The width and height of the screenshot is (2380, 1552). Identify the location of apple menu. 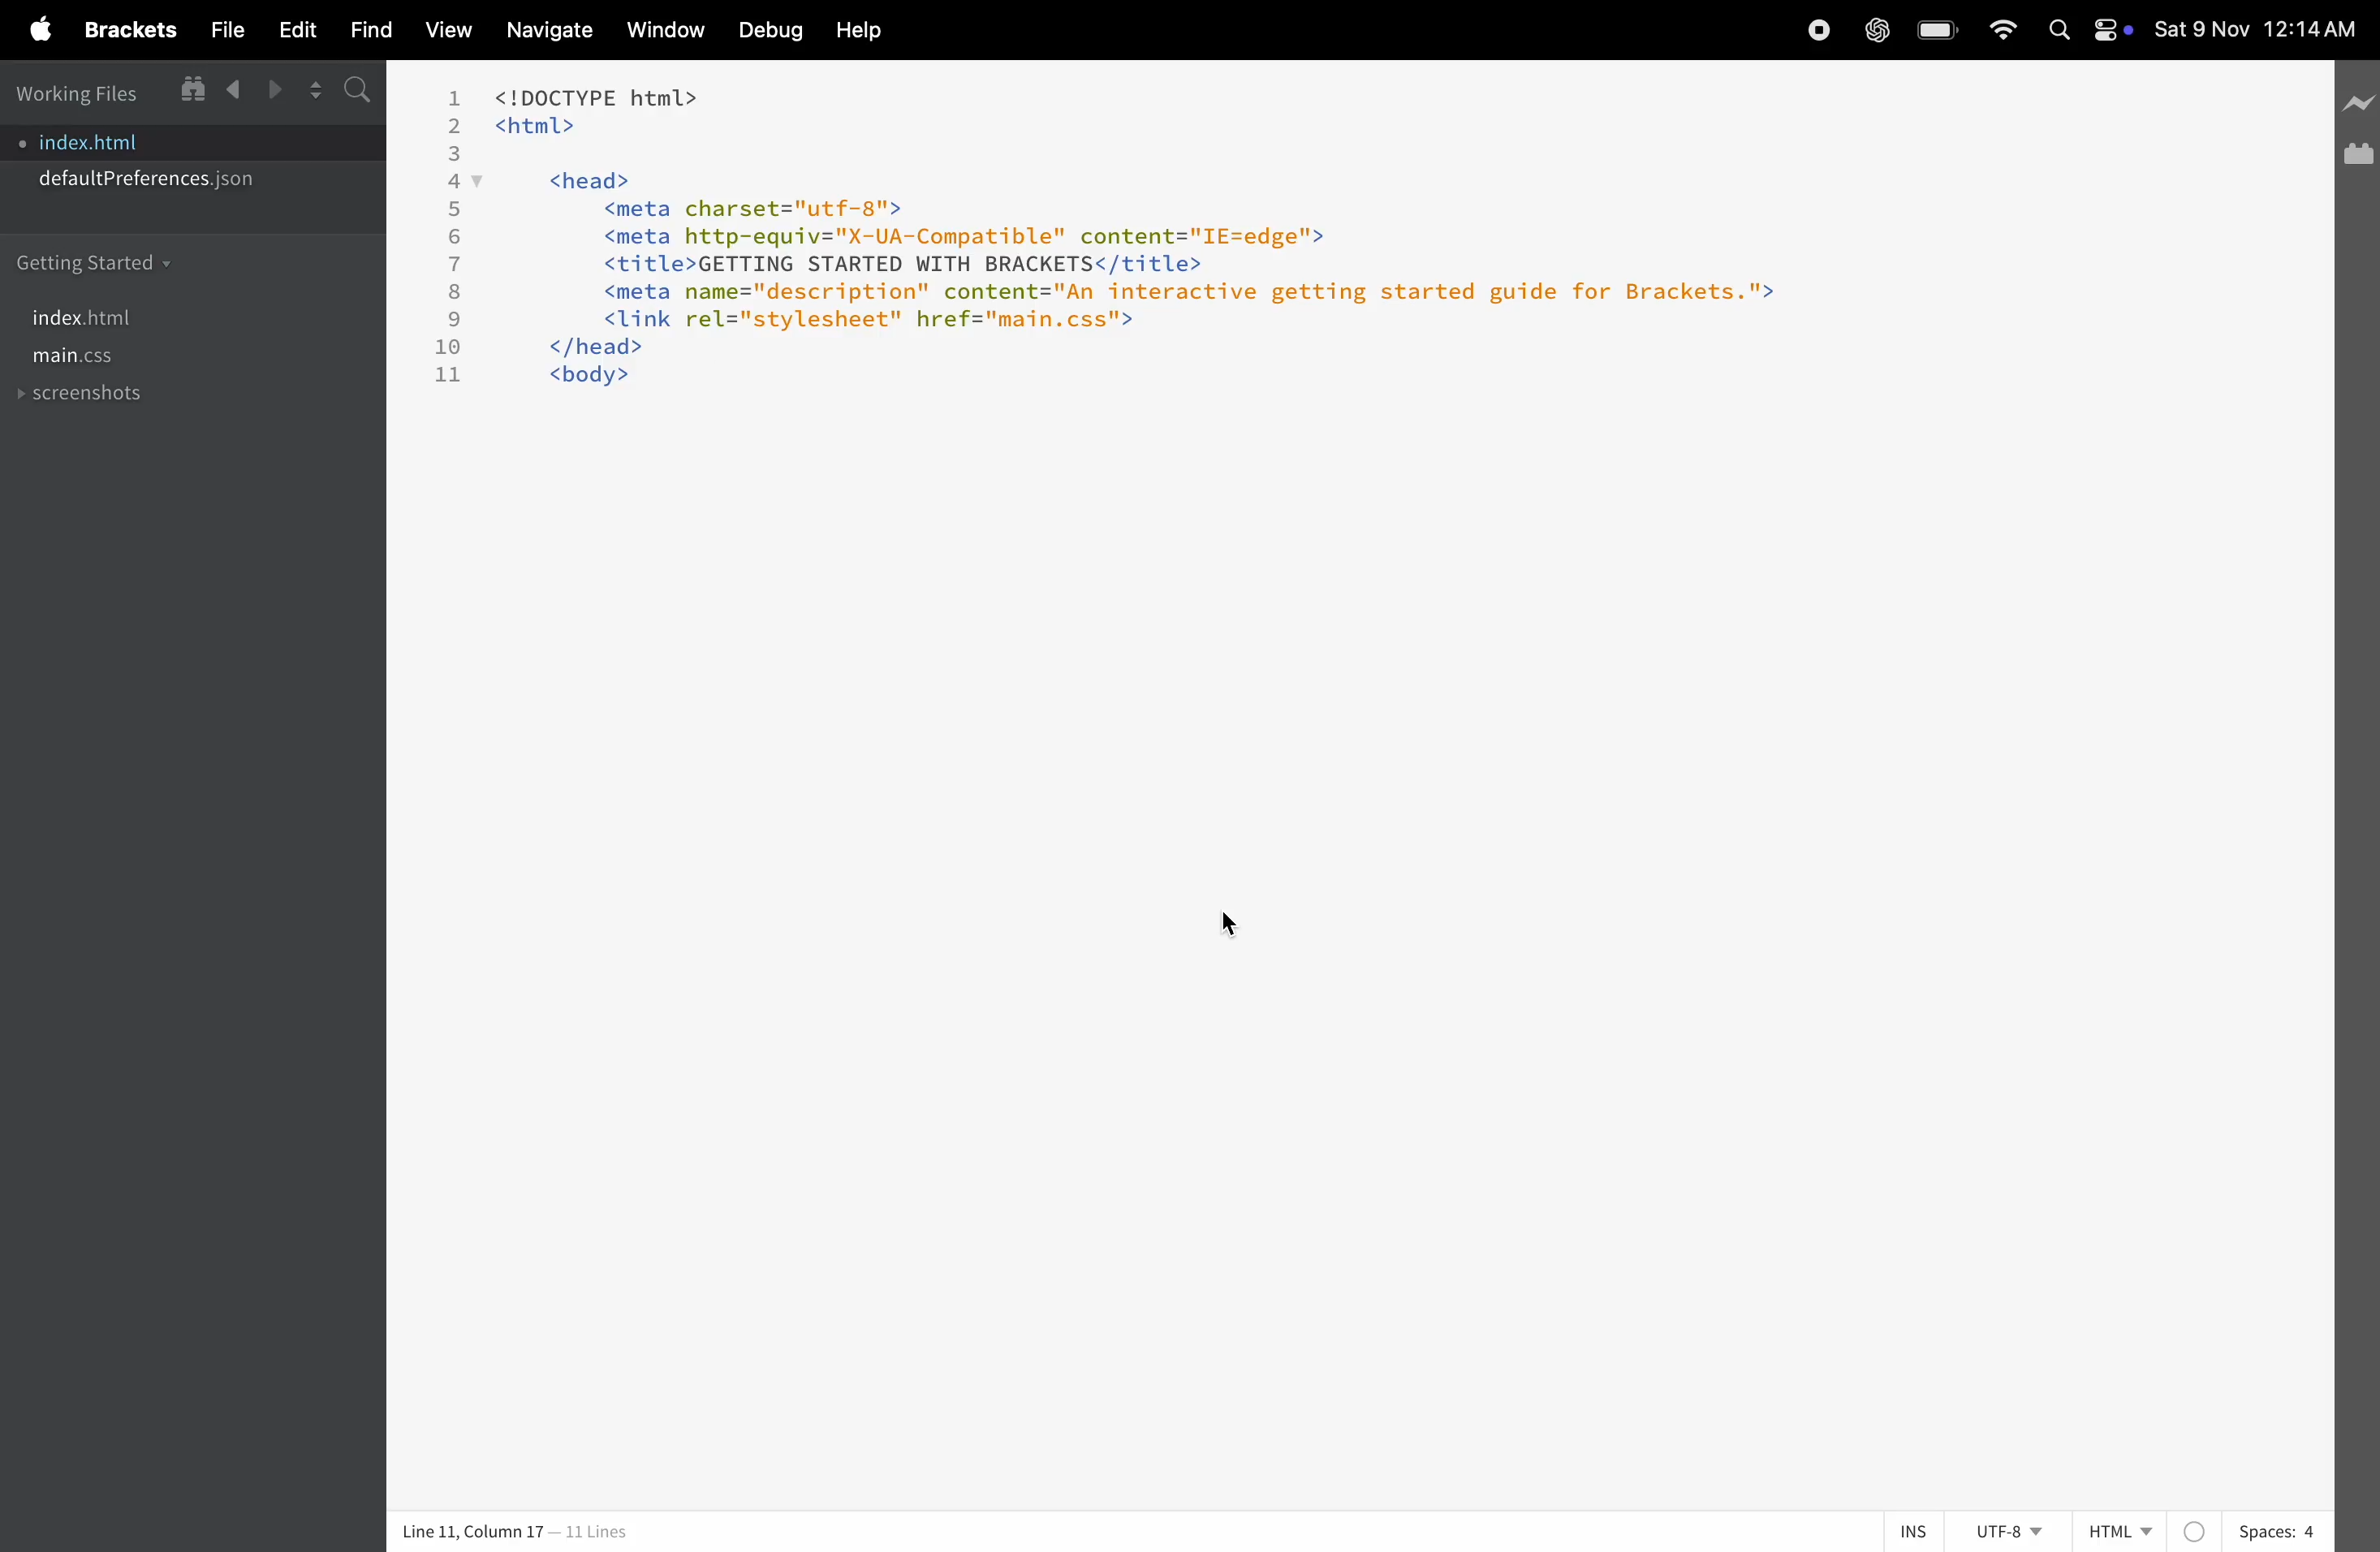
(41, 31).